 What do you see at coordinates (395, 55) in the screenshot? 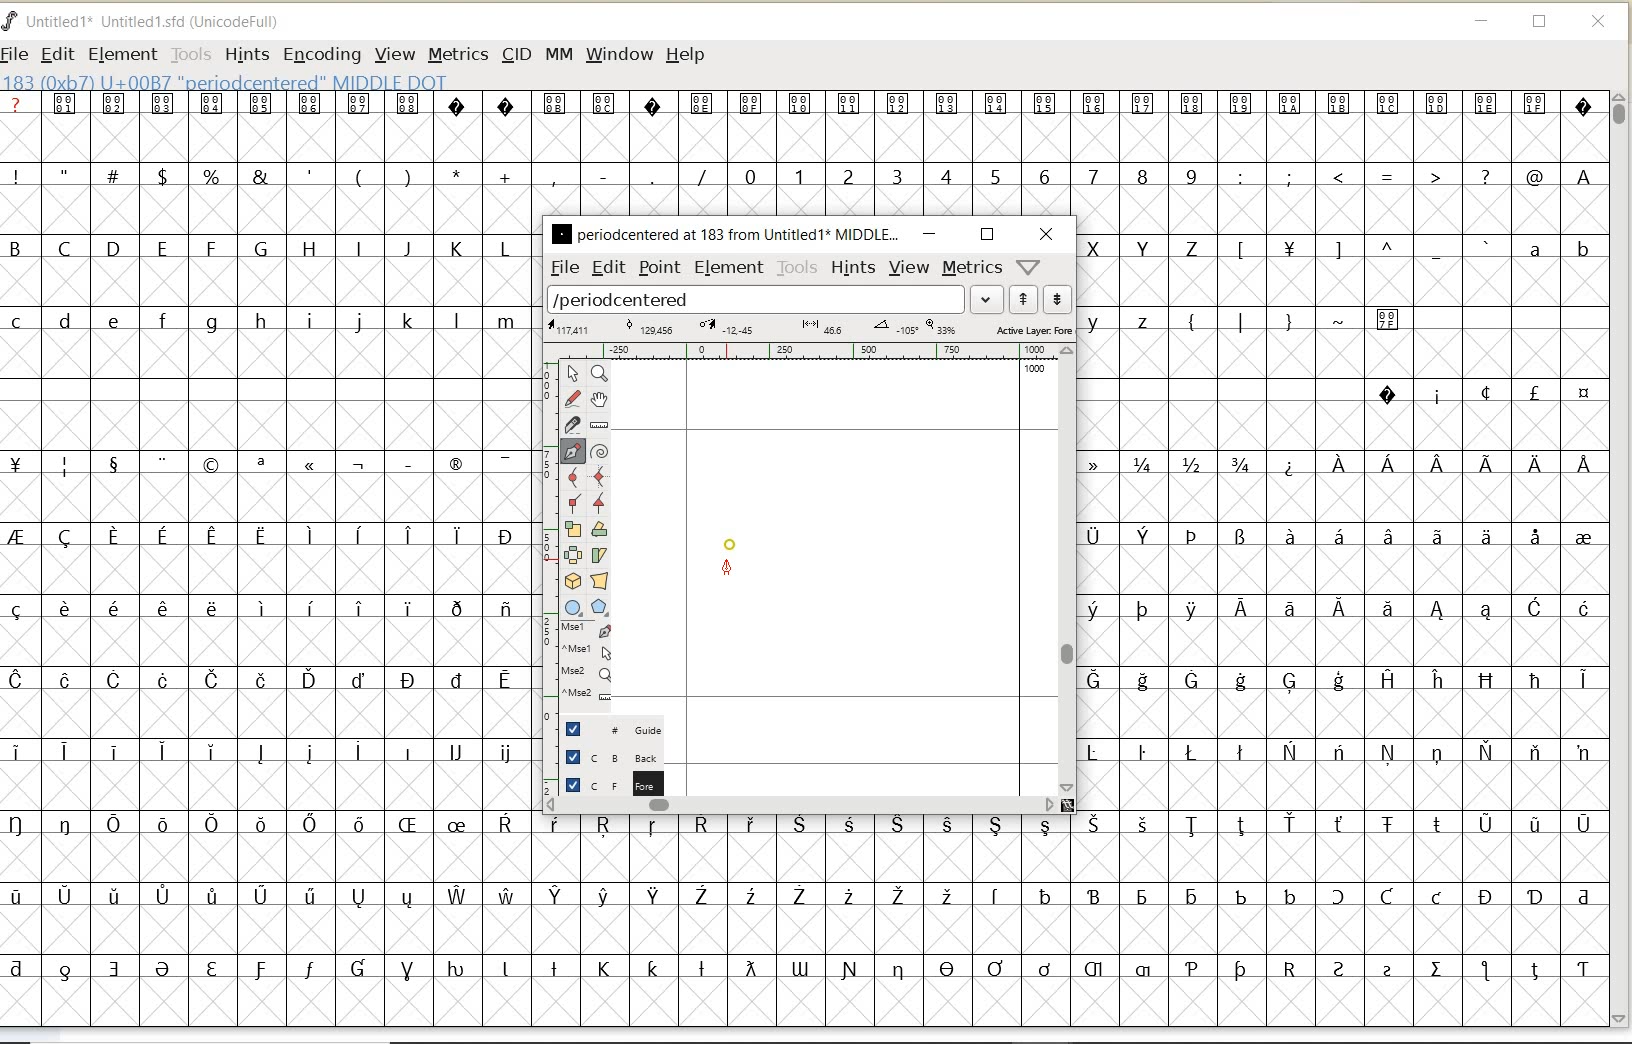
I see `VIEW` at bounding box center [395, 55].